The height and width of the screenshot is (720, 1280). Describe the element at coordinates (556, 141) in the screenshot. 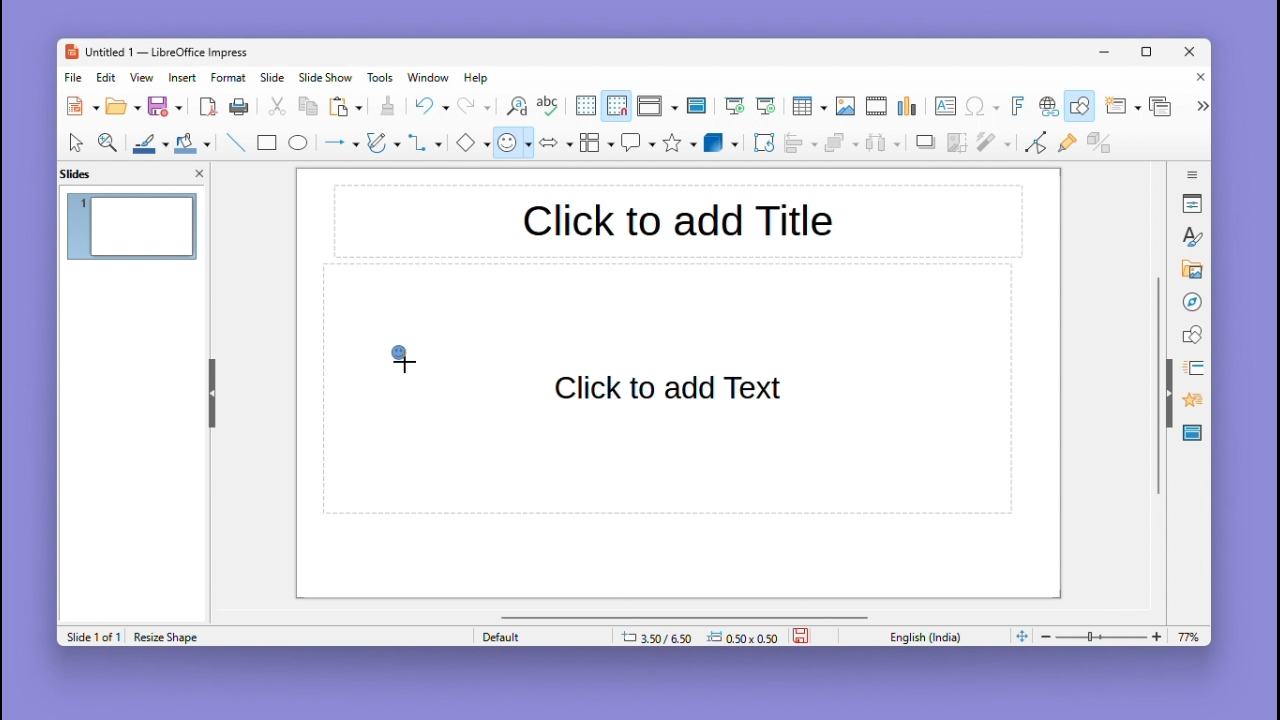

I see `Double arrow` at that location.